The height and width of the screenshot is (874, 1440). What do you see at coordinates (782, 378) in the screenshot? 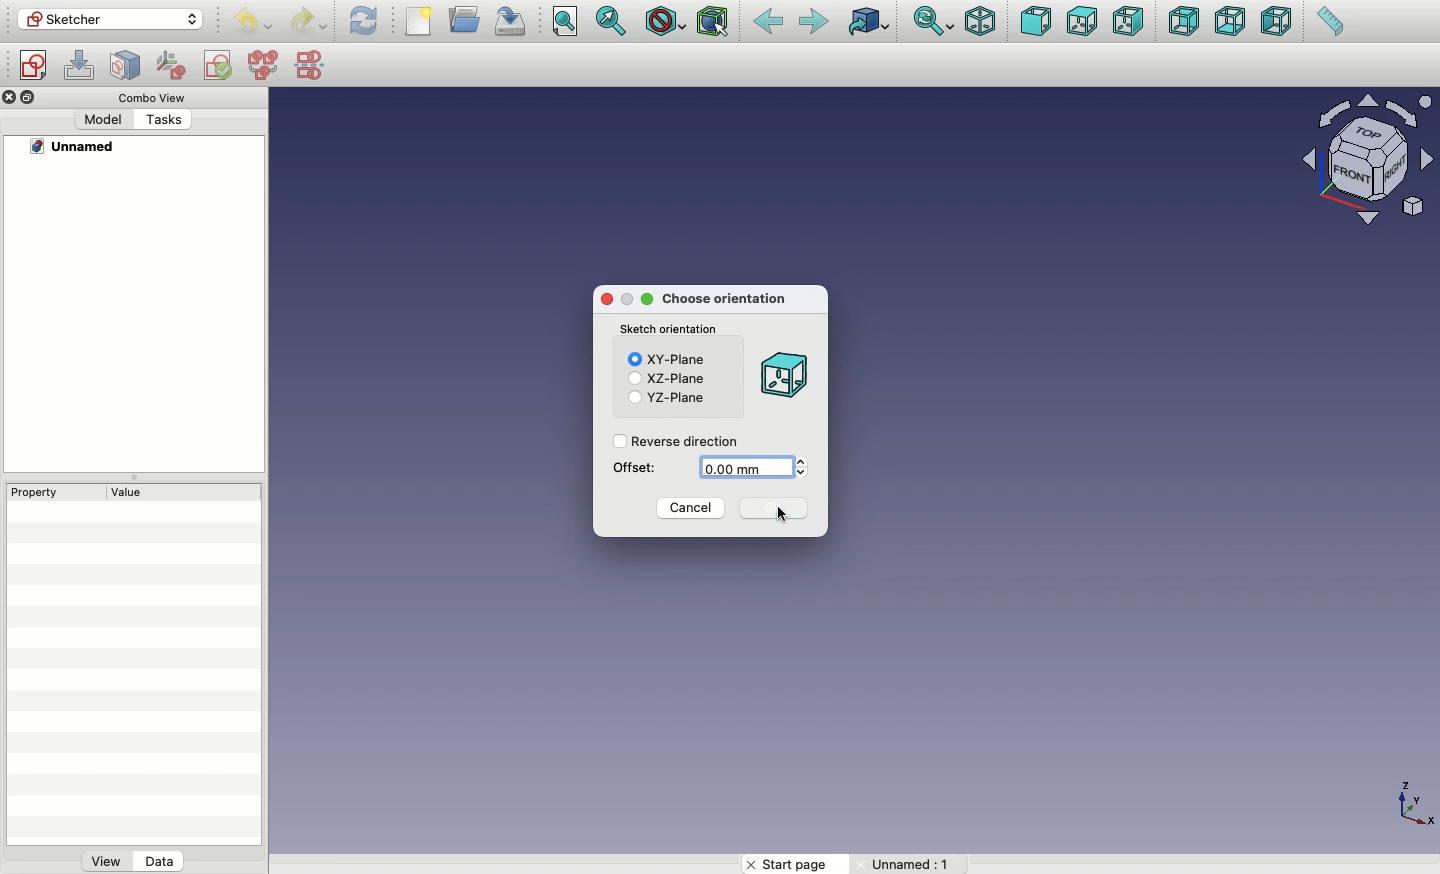
I see `Icon` at bounding box center [782, 378].